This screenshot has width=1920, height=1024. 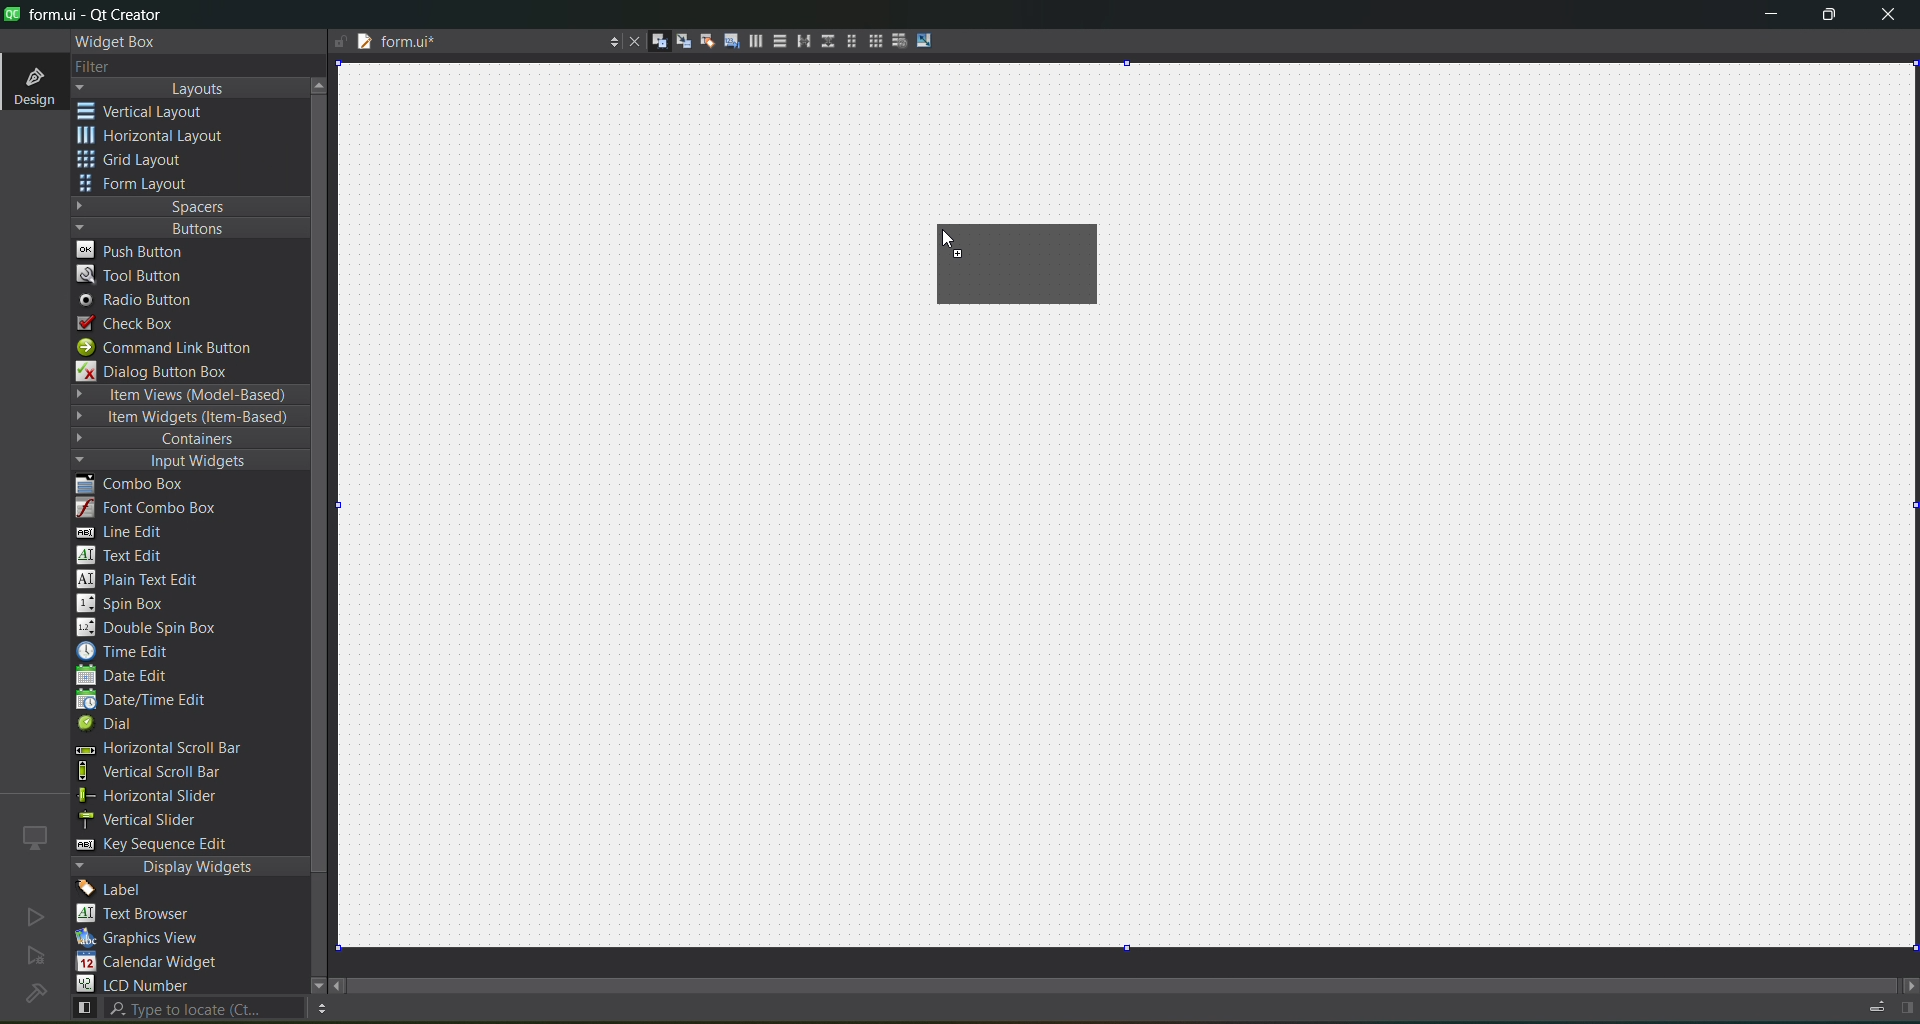 What do you see at coordinates (140, 184) in the screenshot?
I see `form` at bounding box center [140, 184].